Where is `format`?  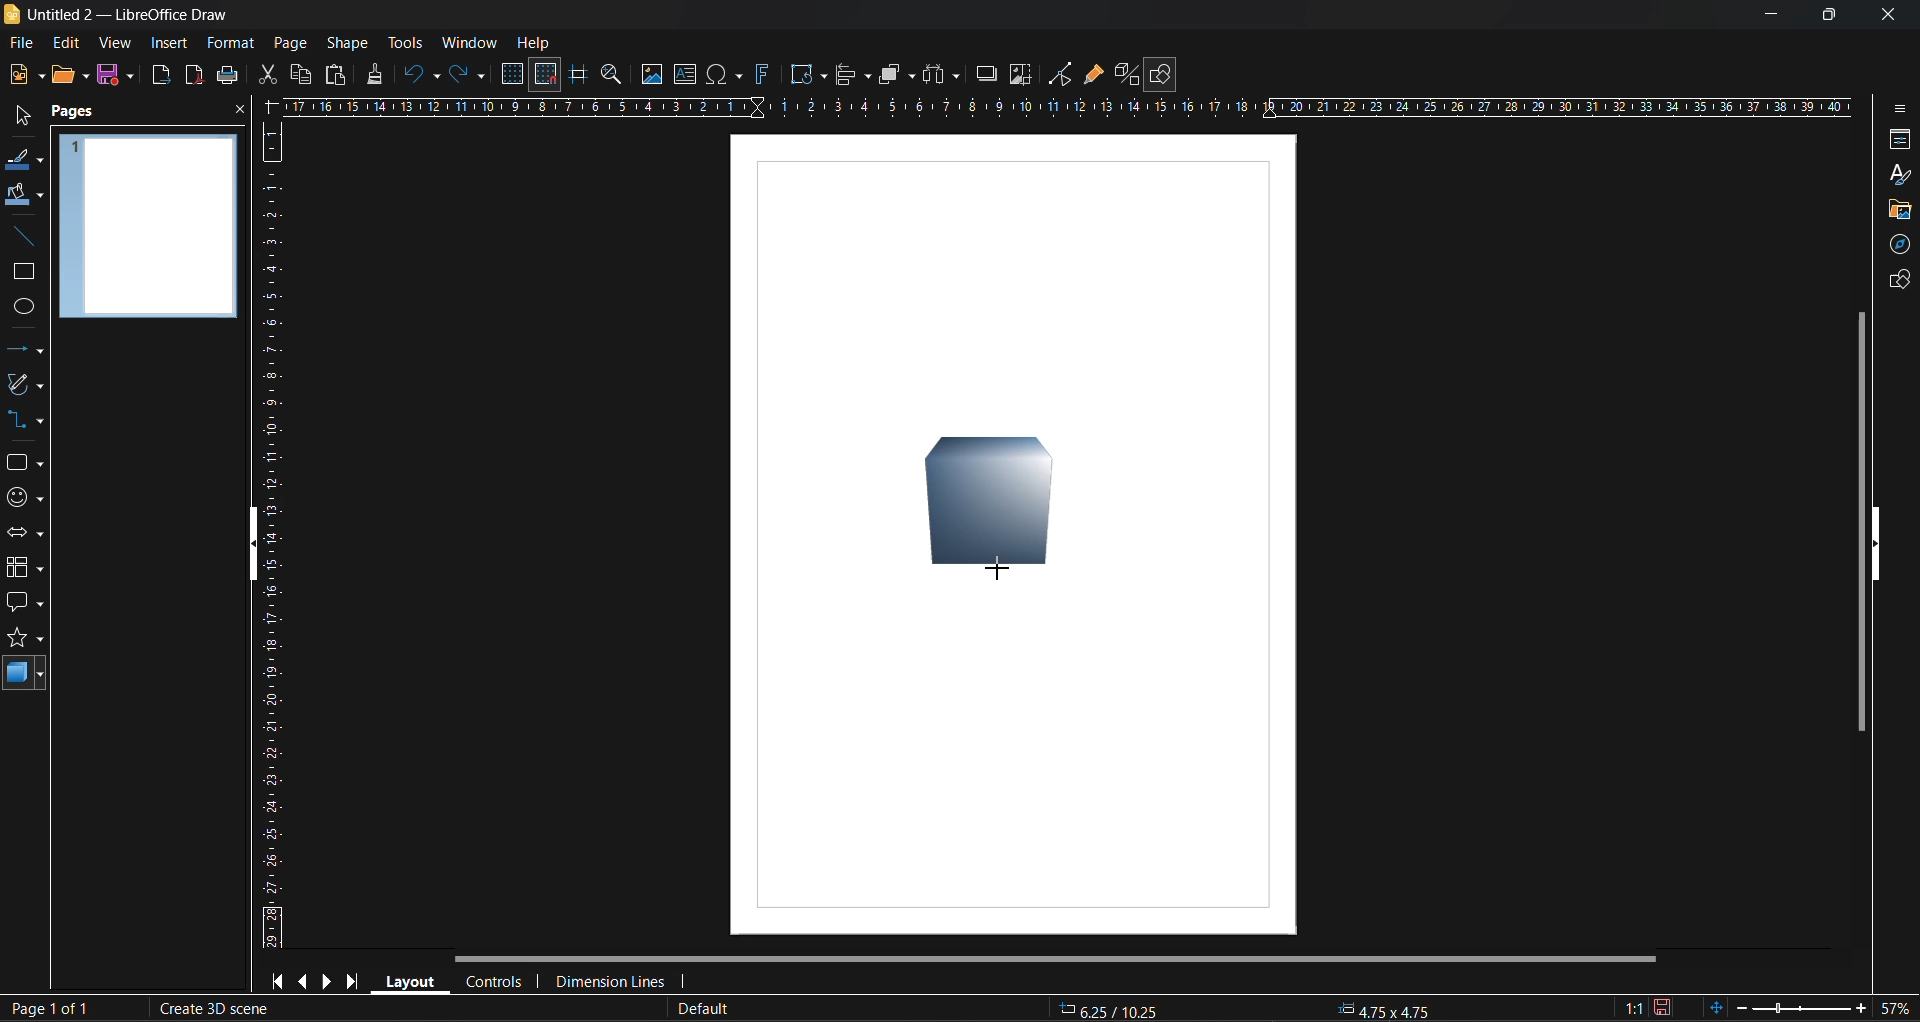
format is located at coordinates (232, 45).